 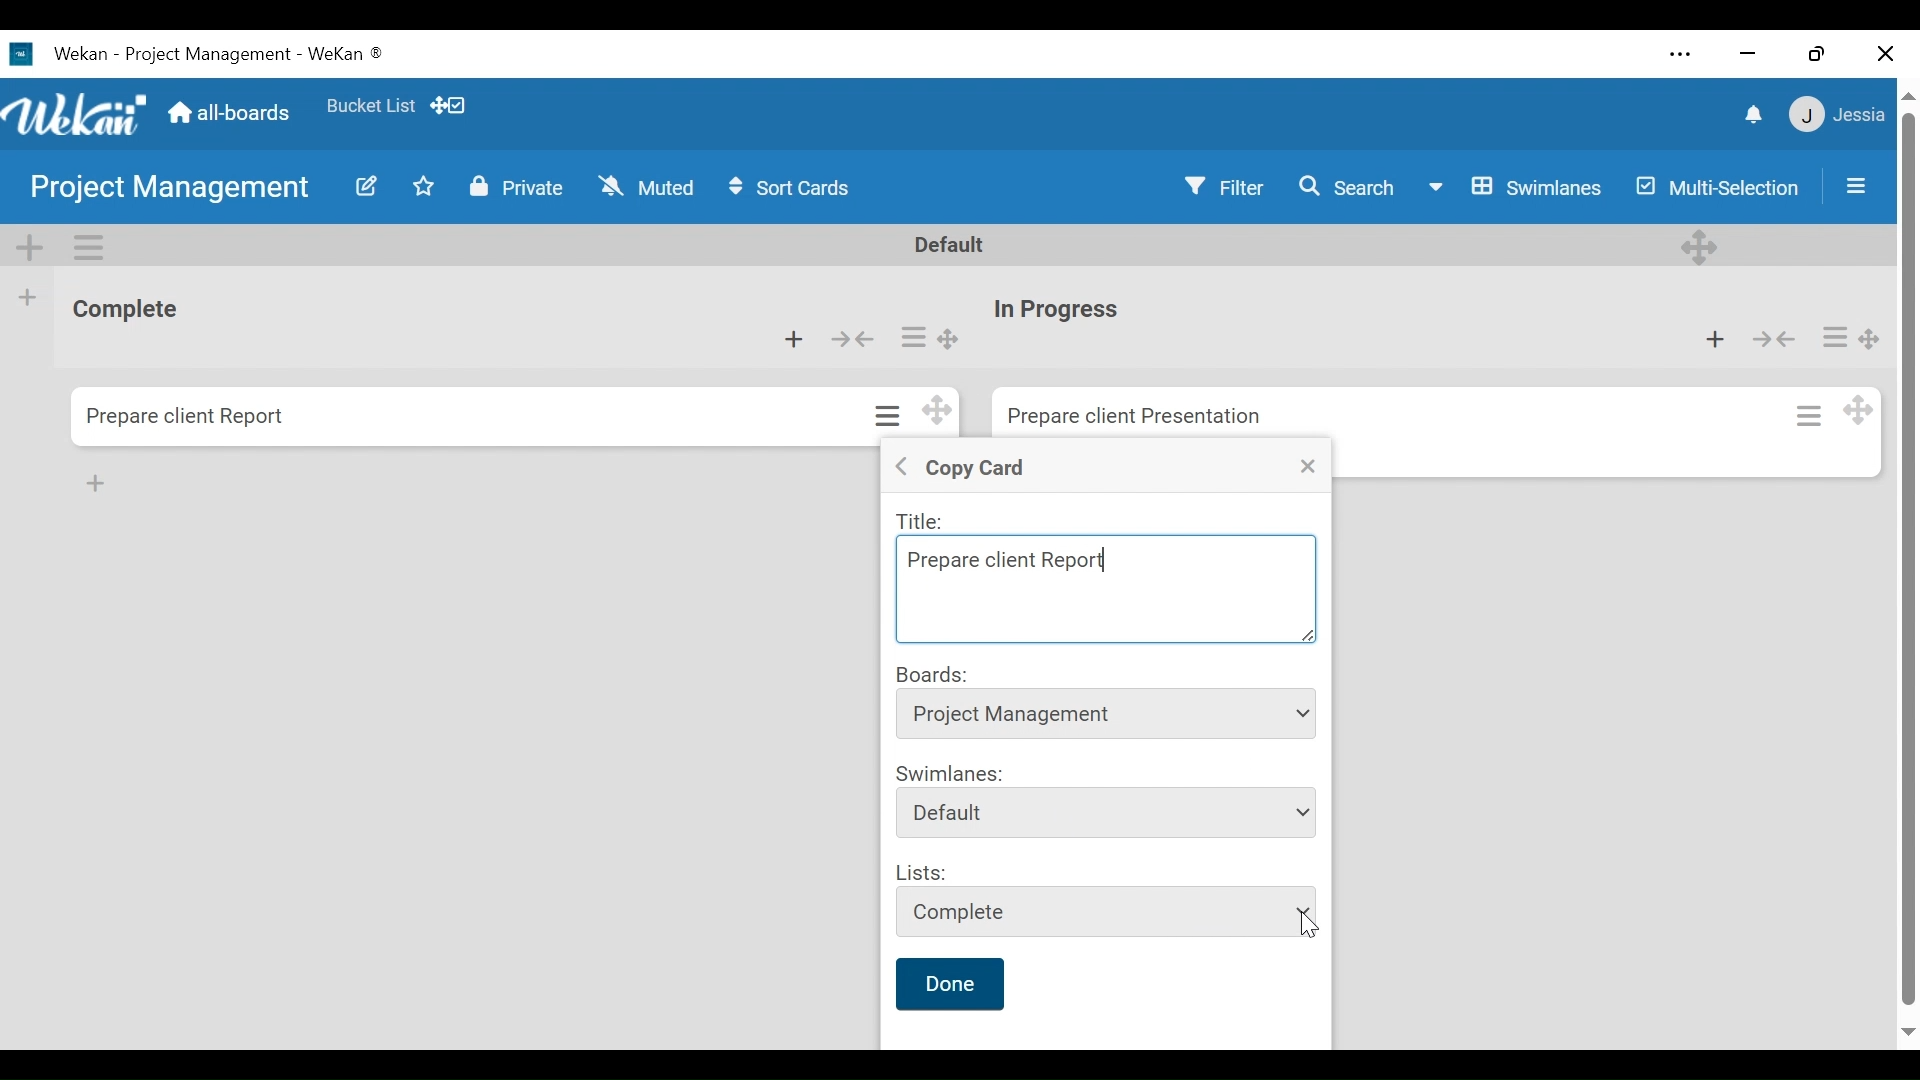 What do you see at coordinates (1861, 408) in the screenshot?
I see `Desktop drag handle` at bounding box center [1861, 408].